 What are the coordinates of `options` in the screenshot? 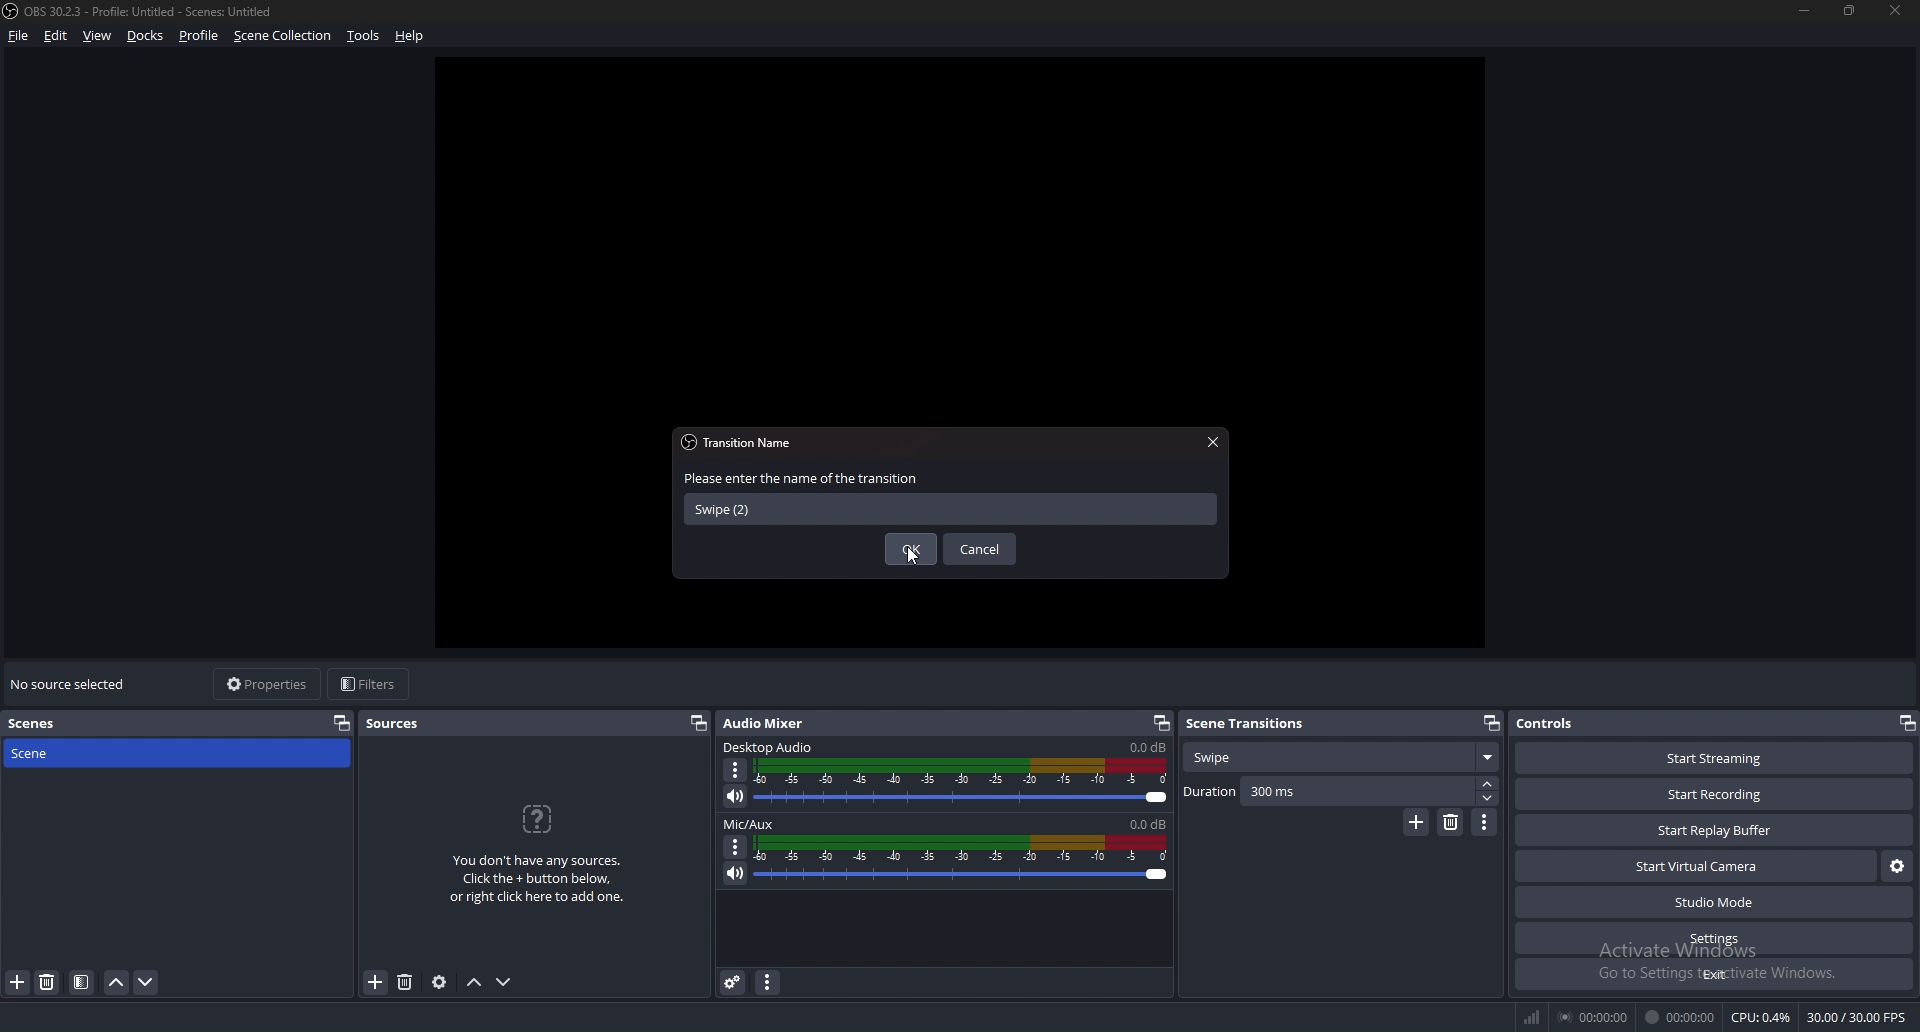 It's located at (736, 847).